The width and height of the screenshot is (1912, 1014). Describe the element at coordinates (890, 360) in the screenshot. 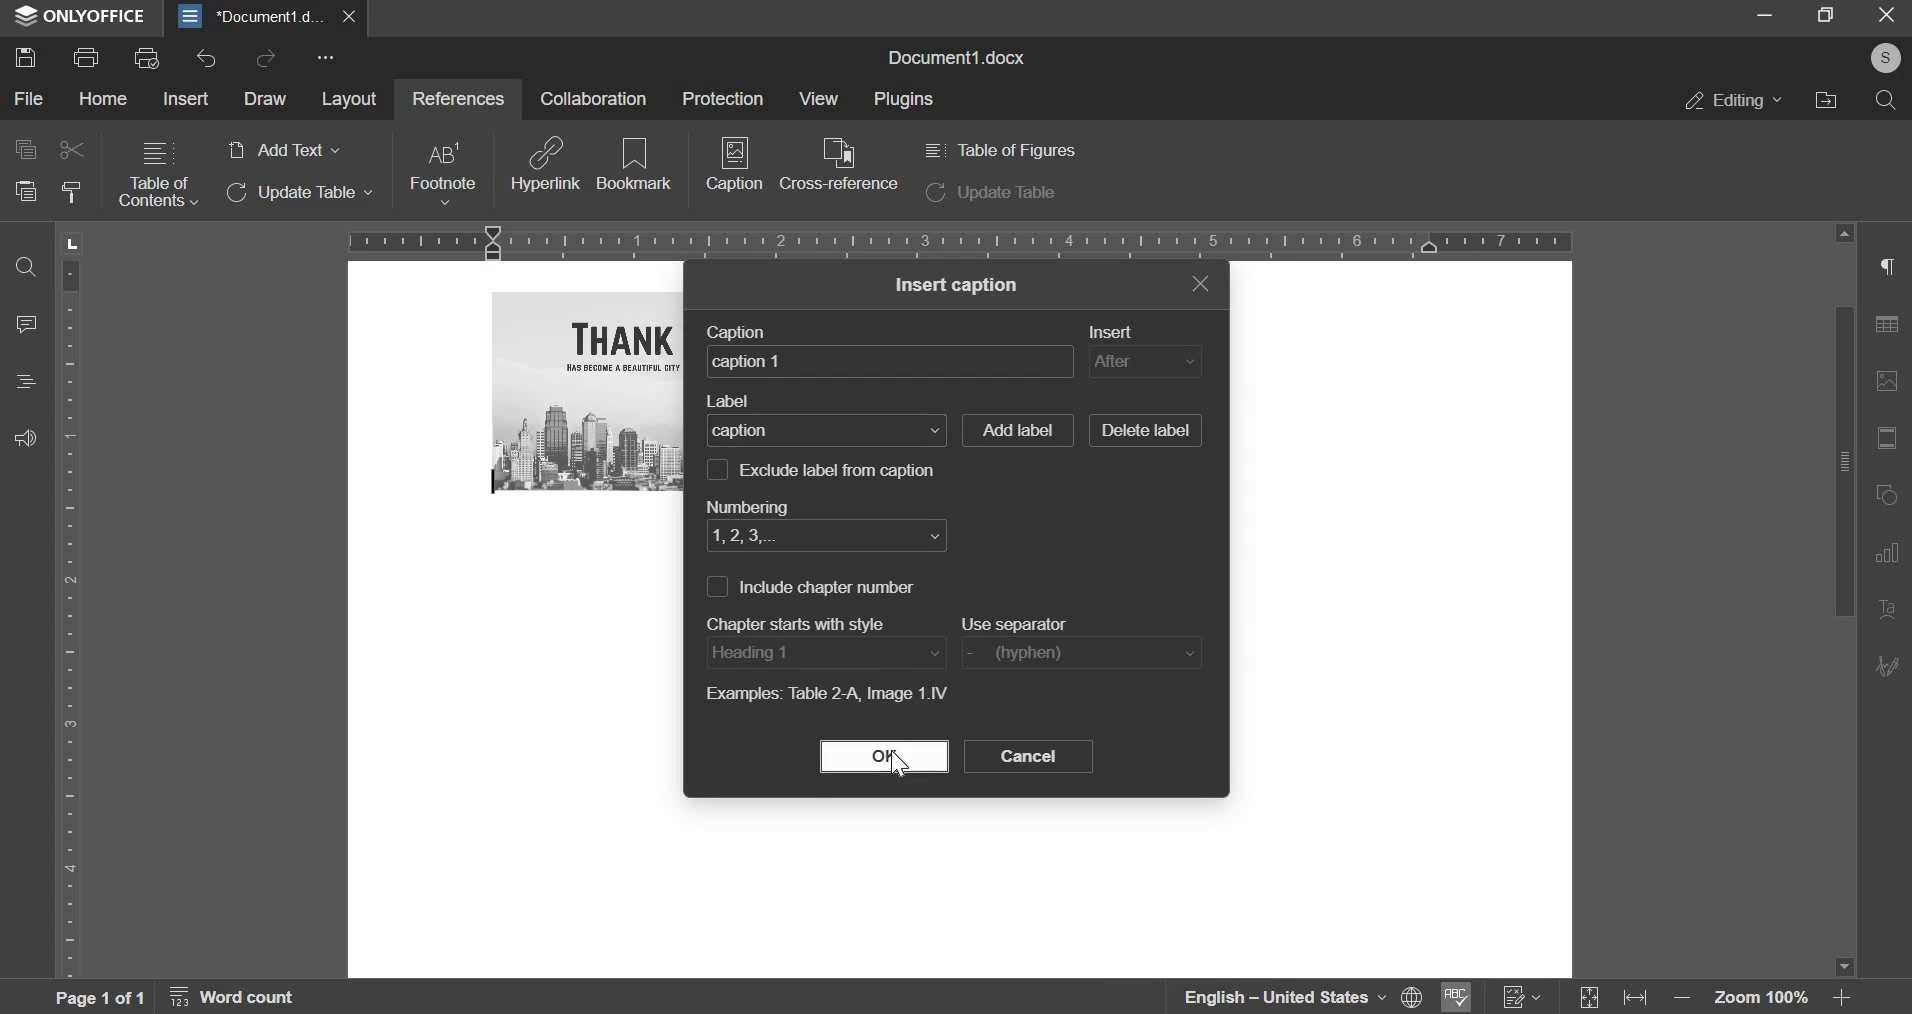

I see `caption` at that location.